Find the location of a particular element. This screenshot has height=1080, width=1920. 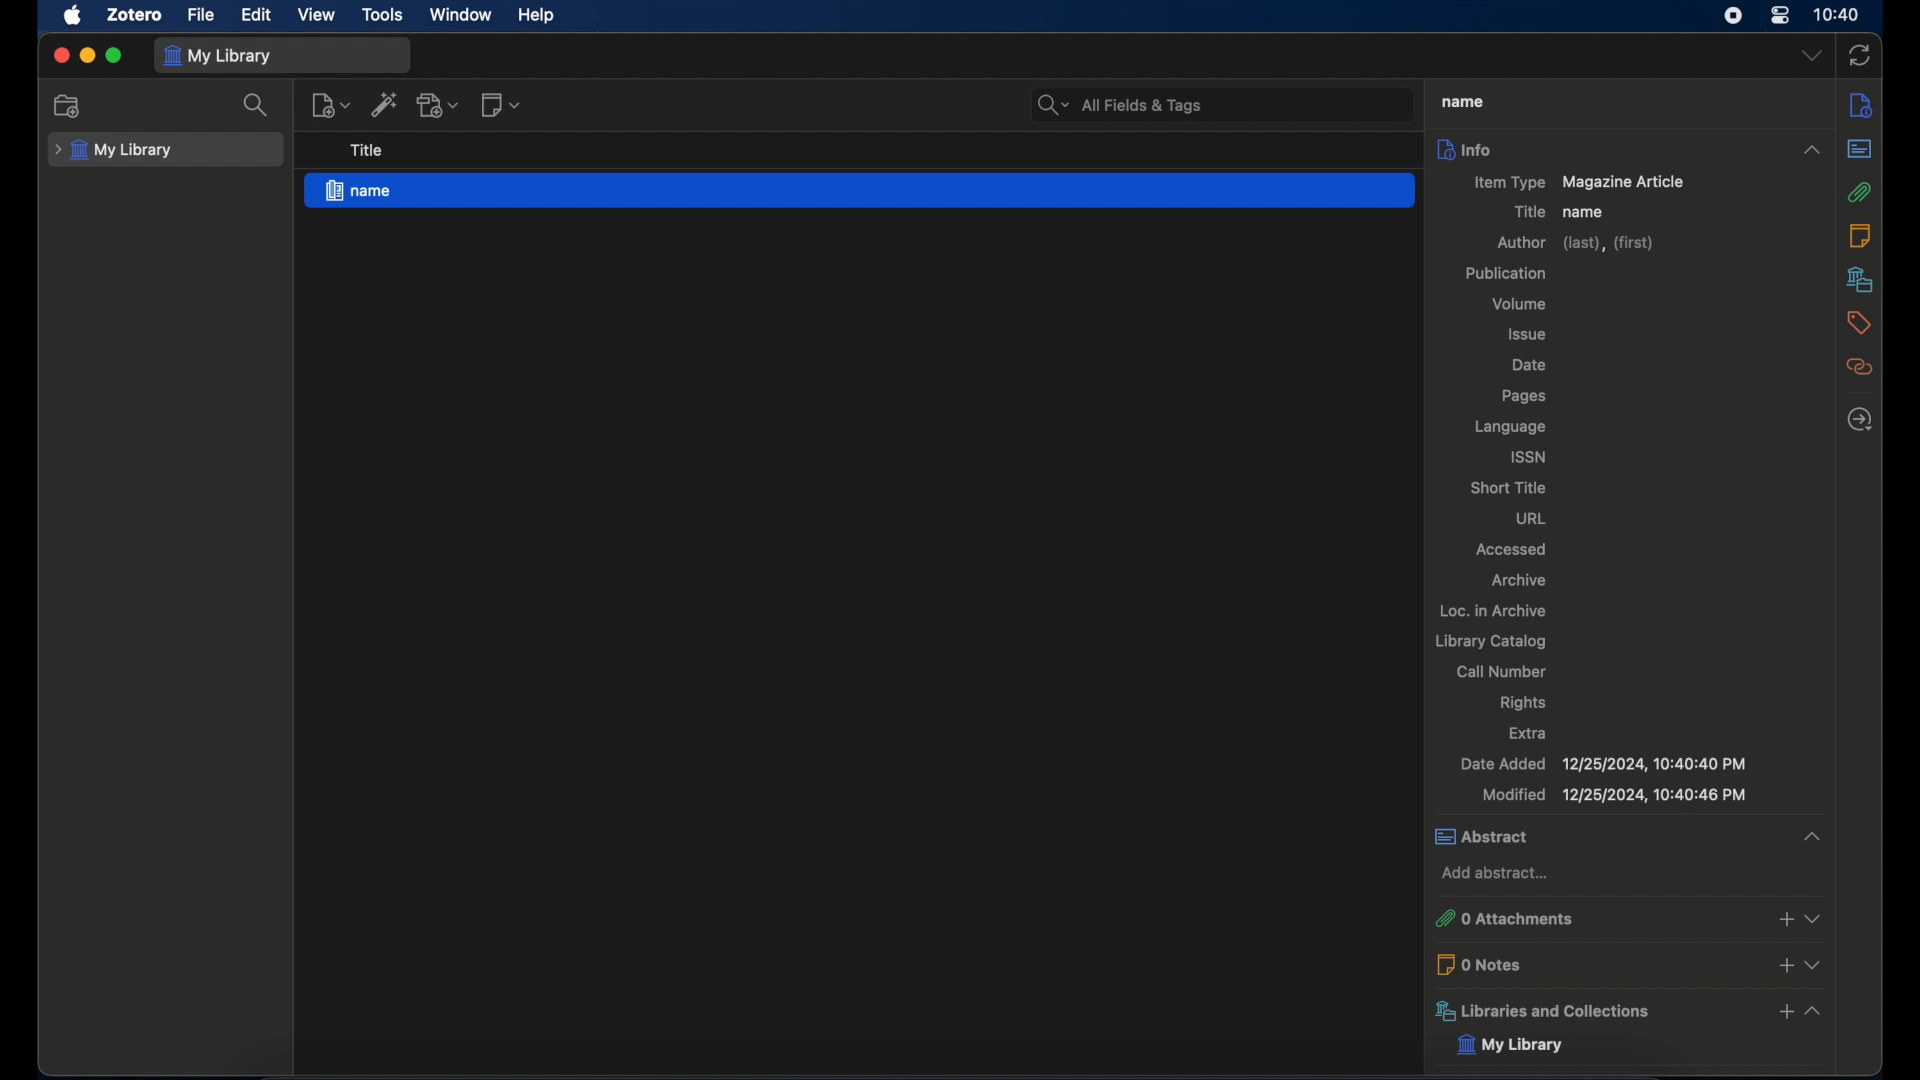

notes is located at coordinates (1861, 235).